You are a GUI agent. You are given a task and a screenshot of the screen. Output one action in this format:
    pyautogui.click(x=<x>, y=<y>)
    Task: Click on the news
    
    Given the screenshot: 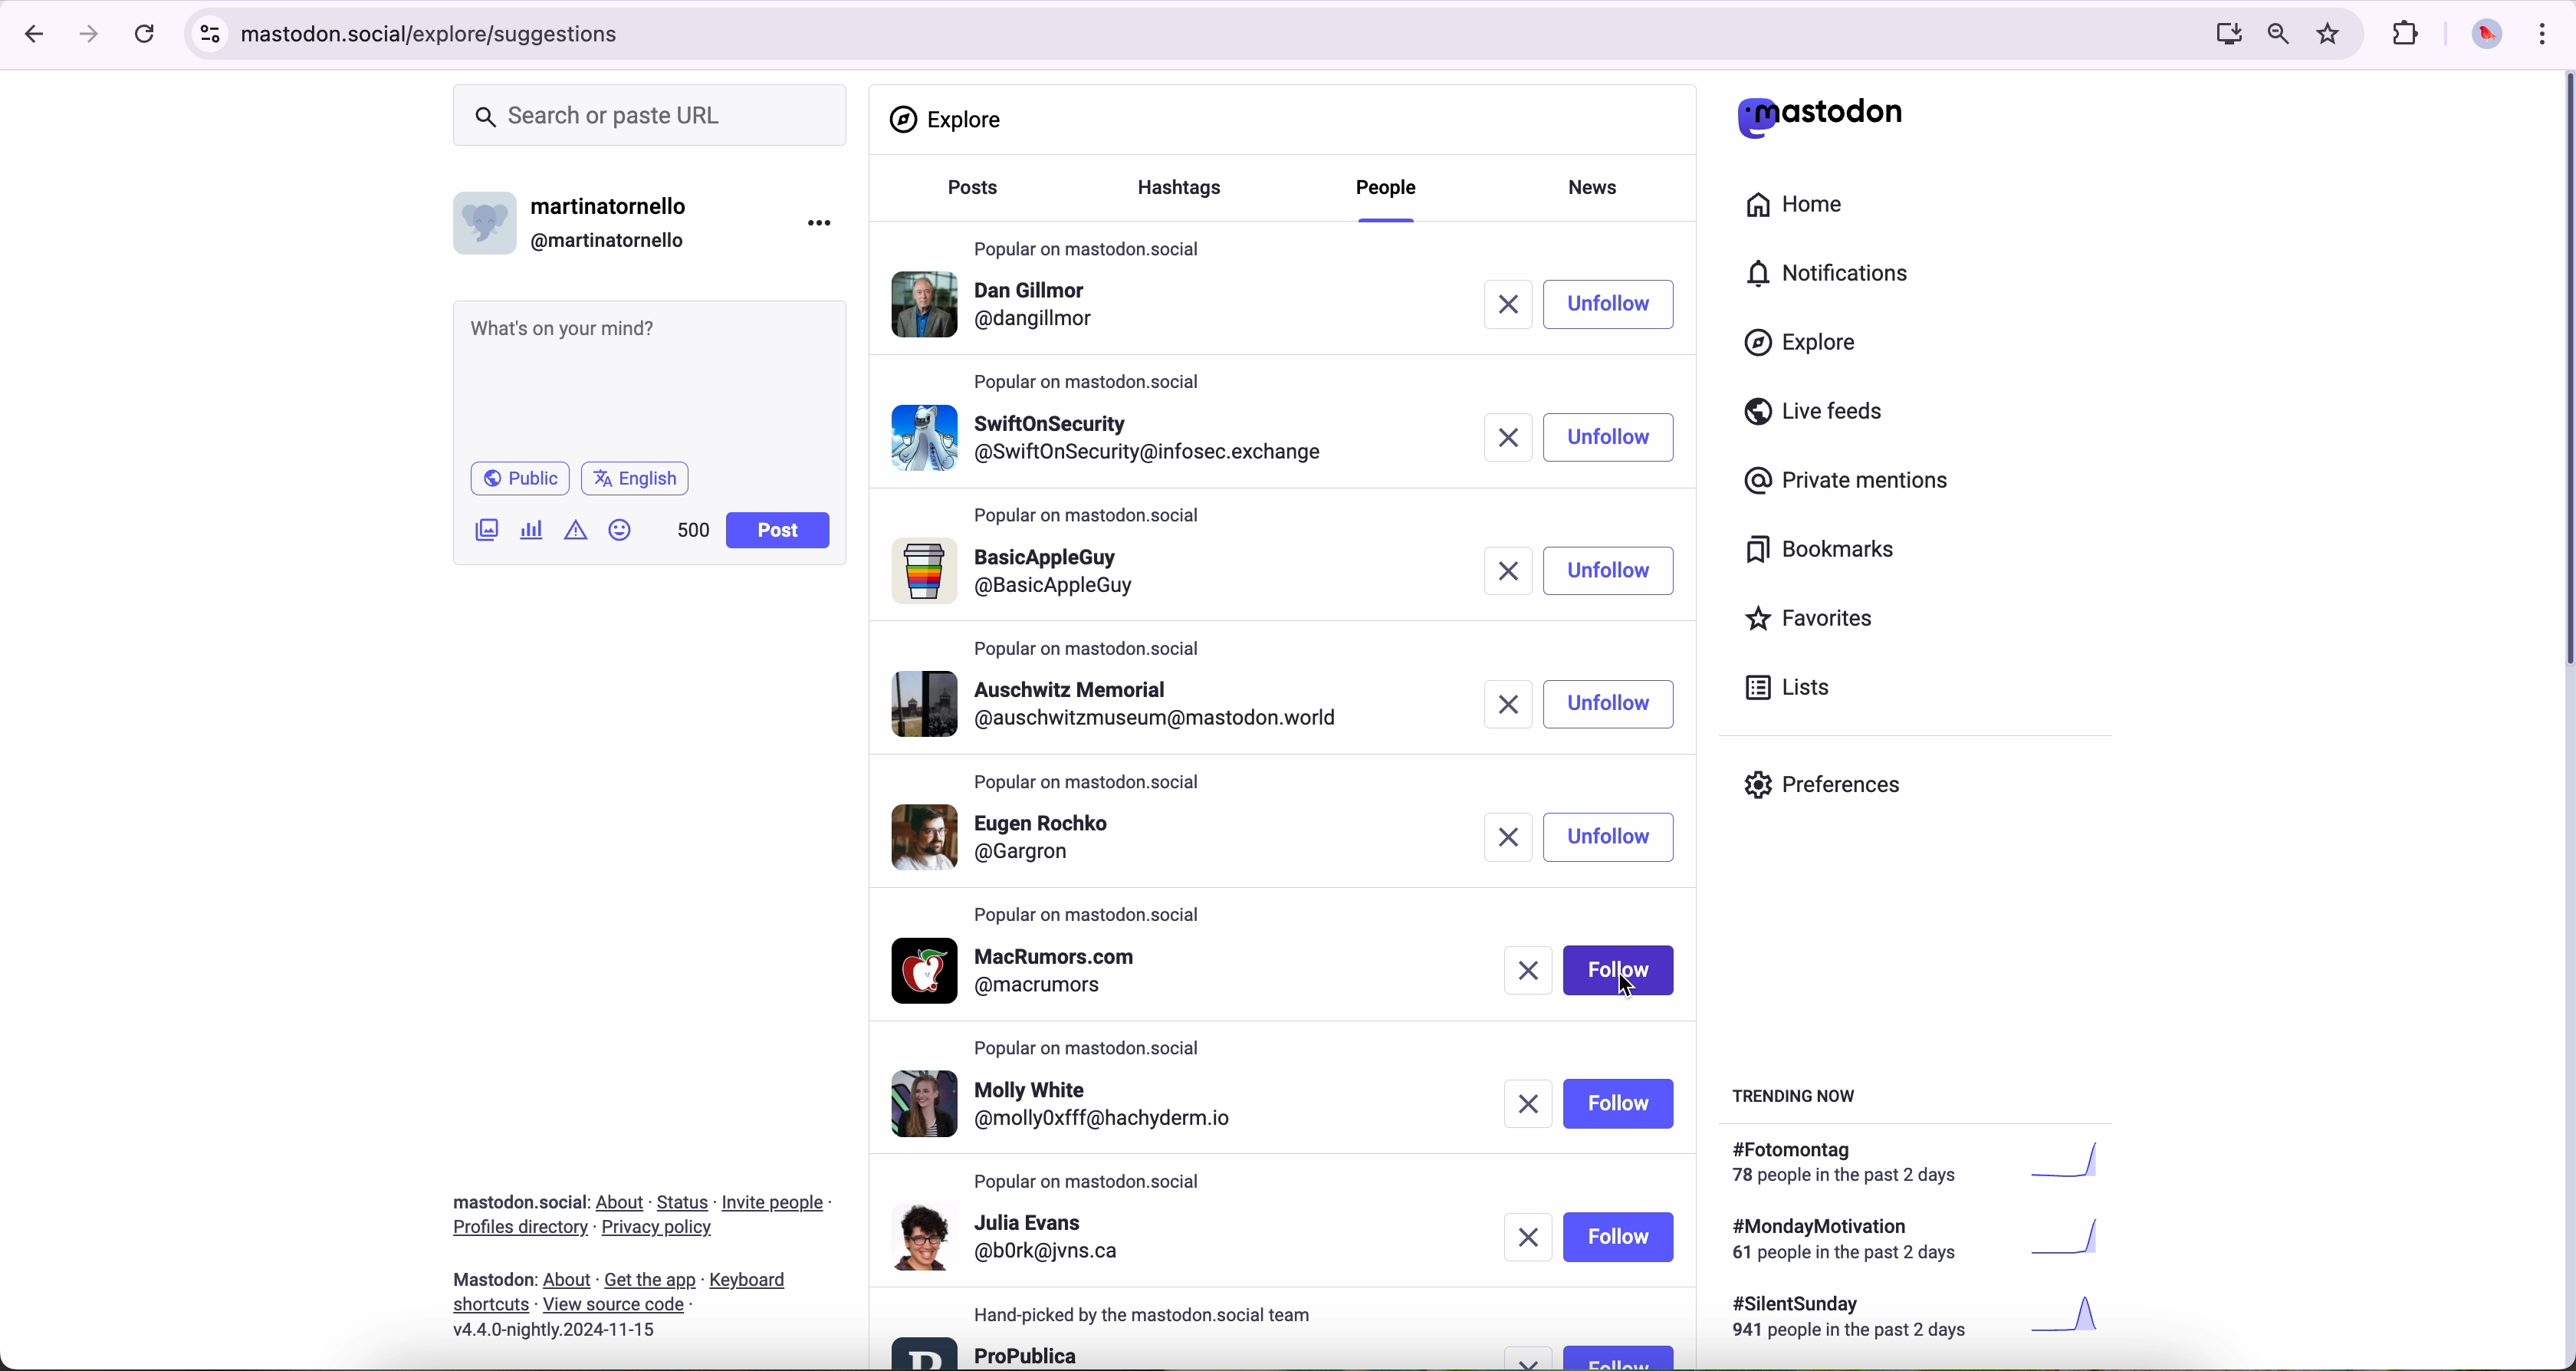 What is the action you would take?
    pyautogui.click(x=1600, y=185)
    